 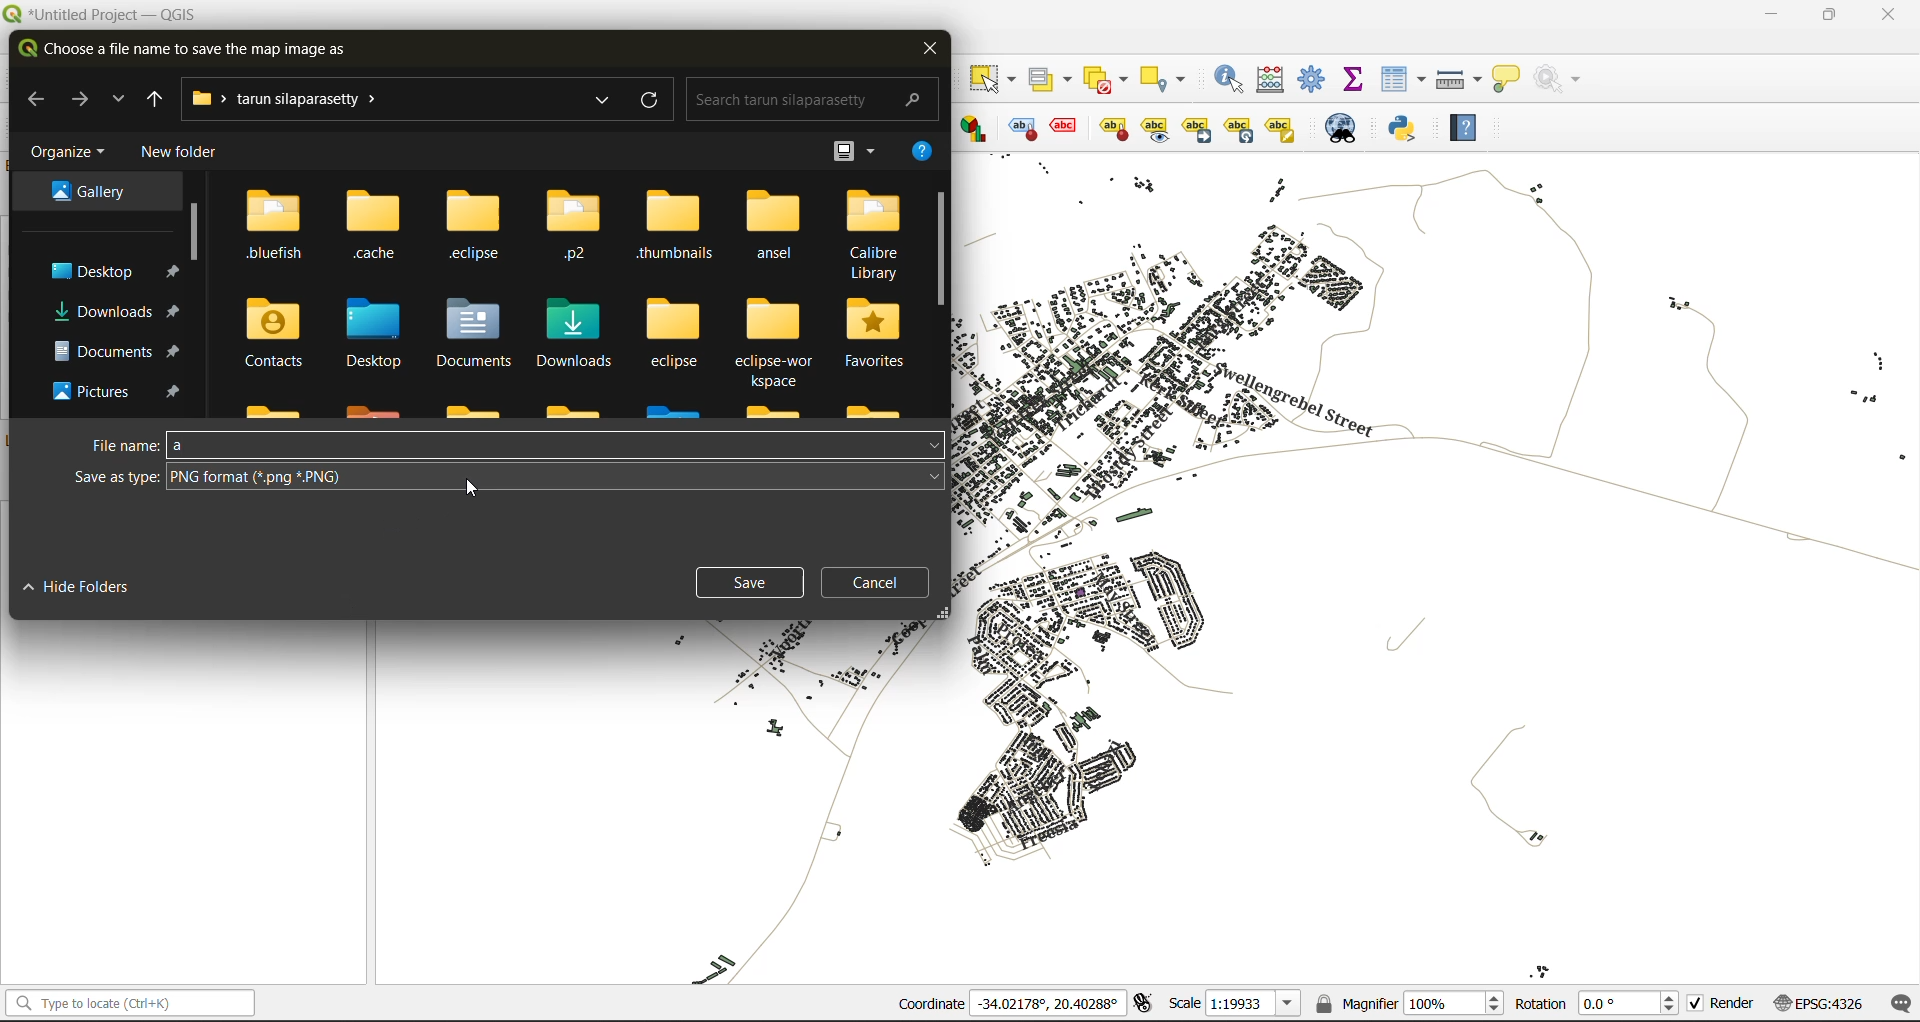 I want to click on select location, so click(x=1170, y=78).